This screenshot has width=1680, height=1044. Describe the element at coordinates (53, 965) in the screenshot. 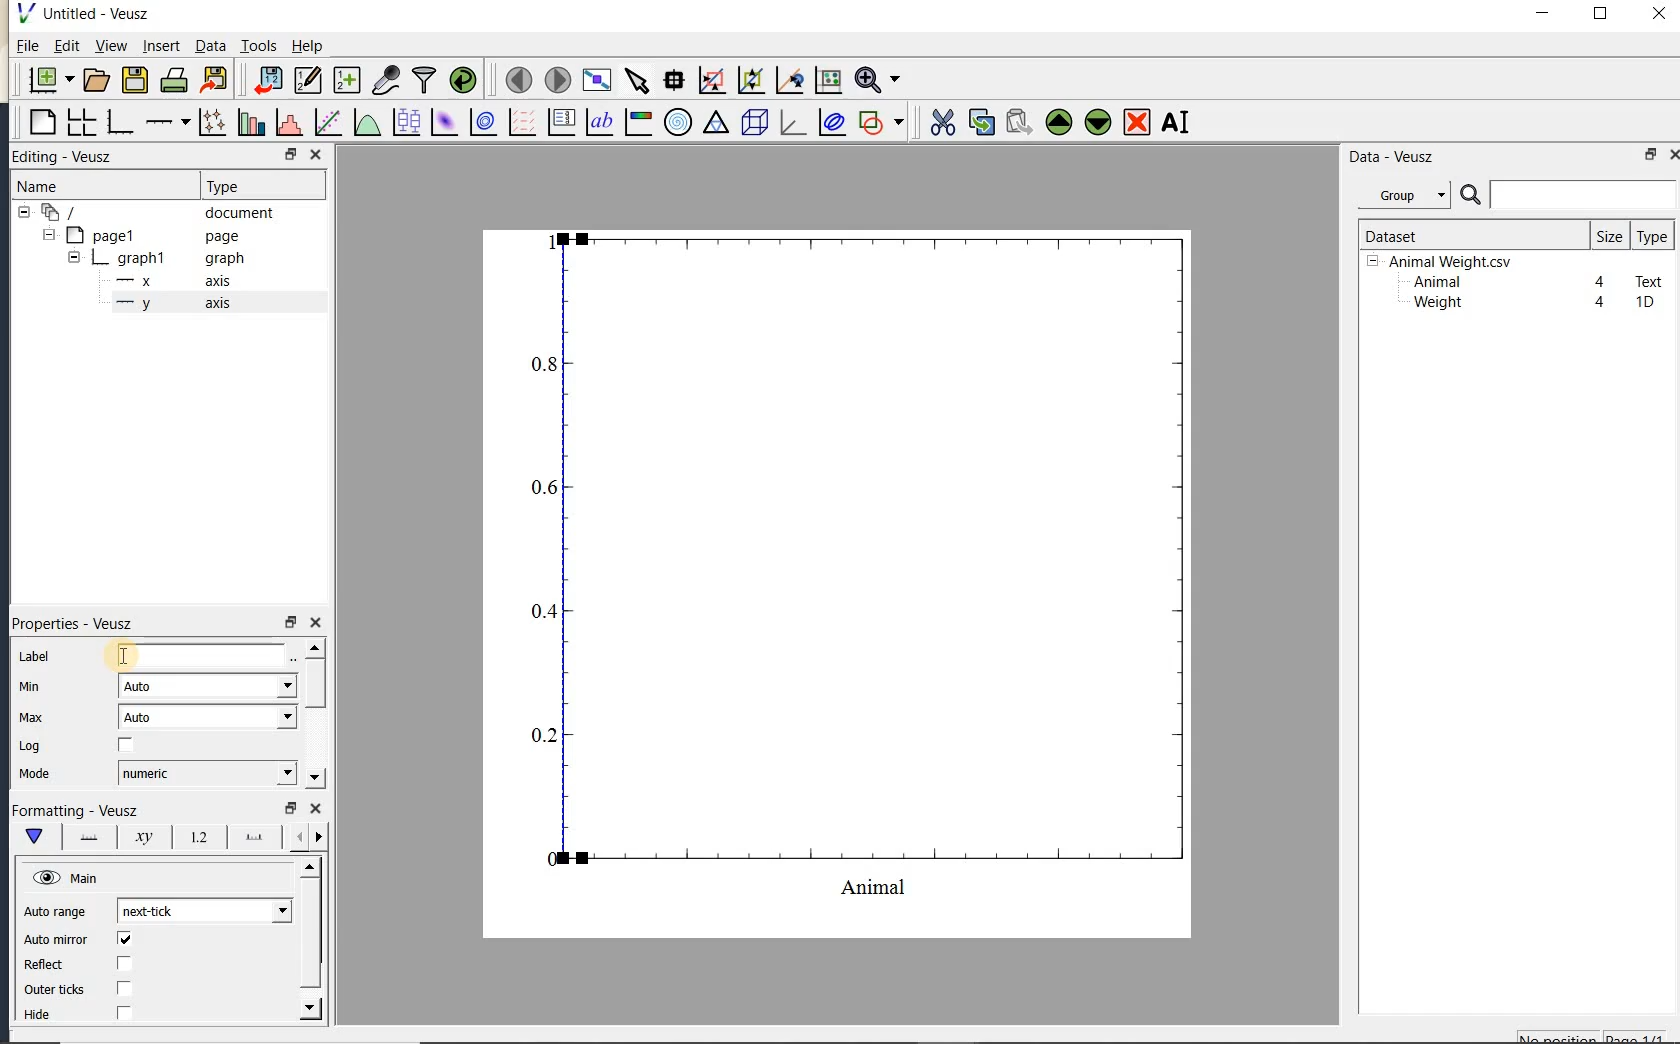

I see `Reflect` at that location.